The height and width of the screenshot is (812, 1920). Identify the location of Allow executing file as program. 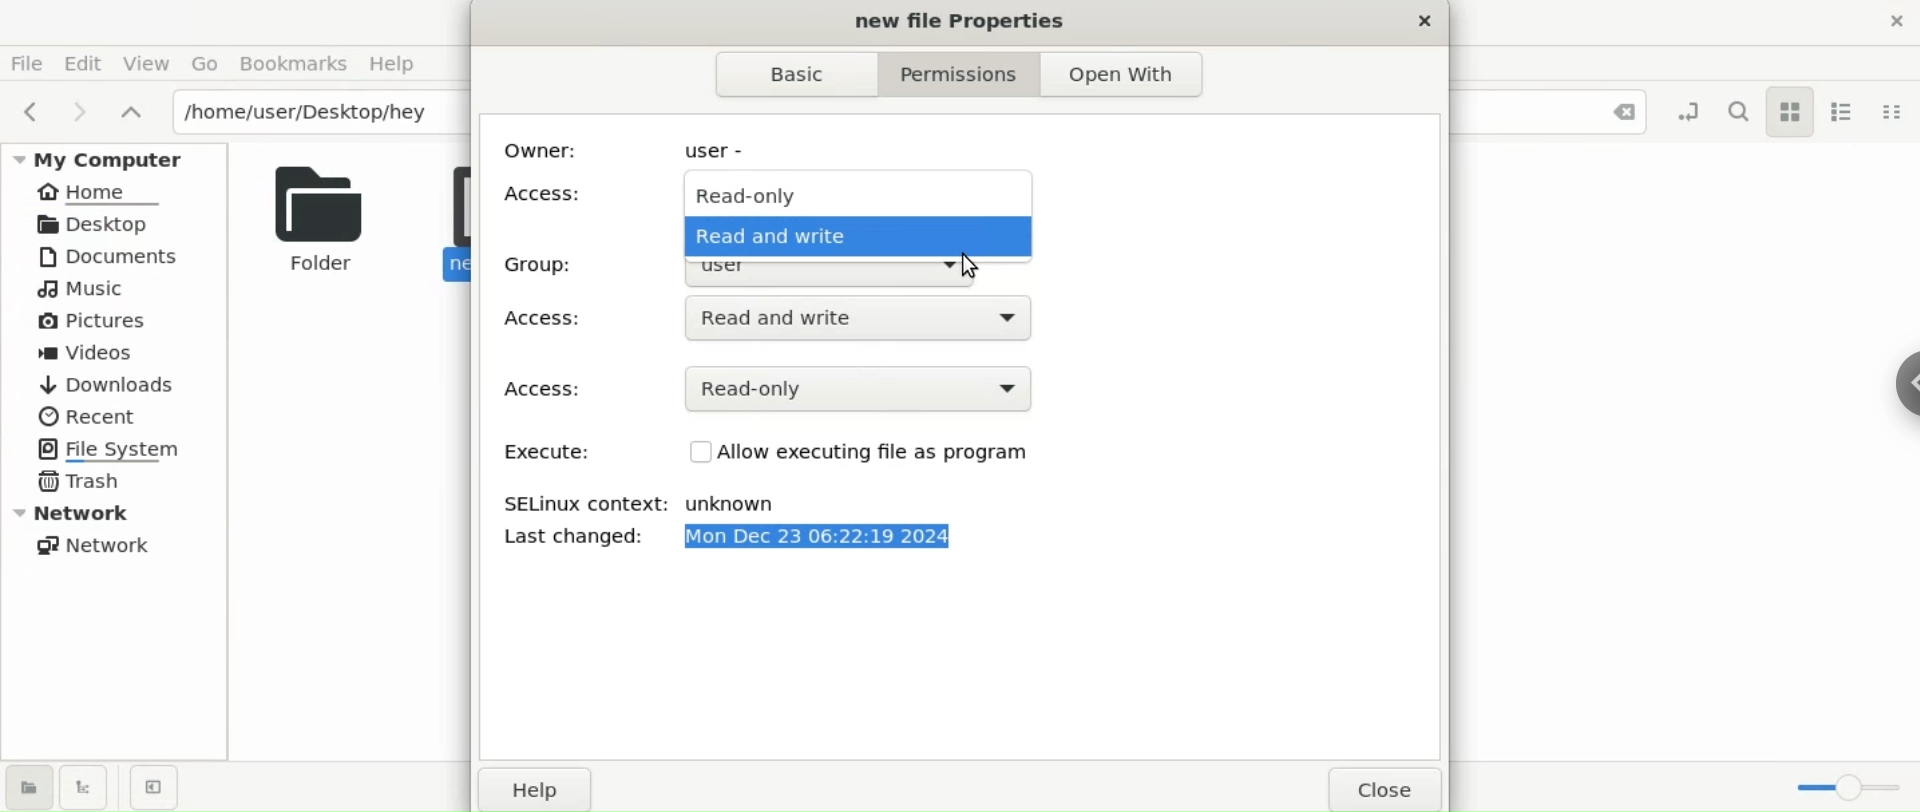
(884, 452).